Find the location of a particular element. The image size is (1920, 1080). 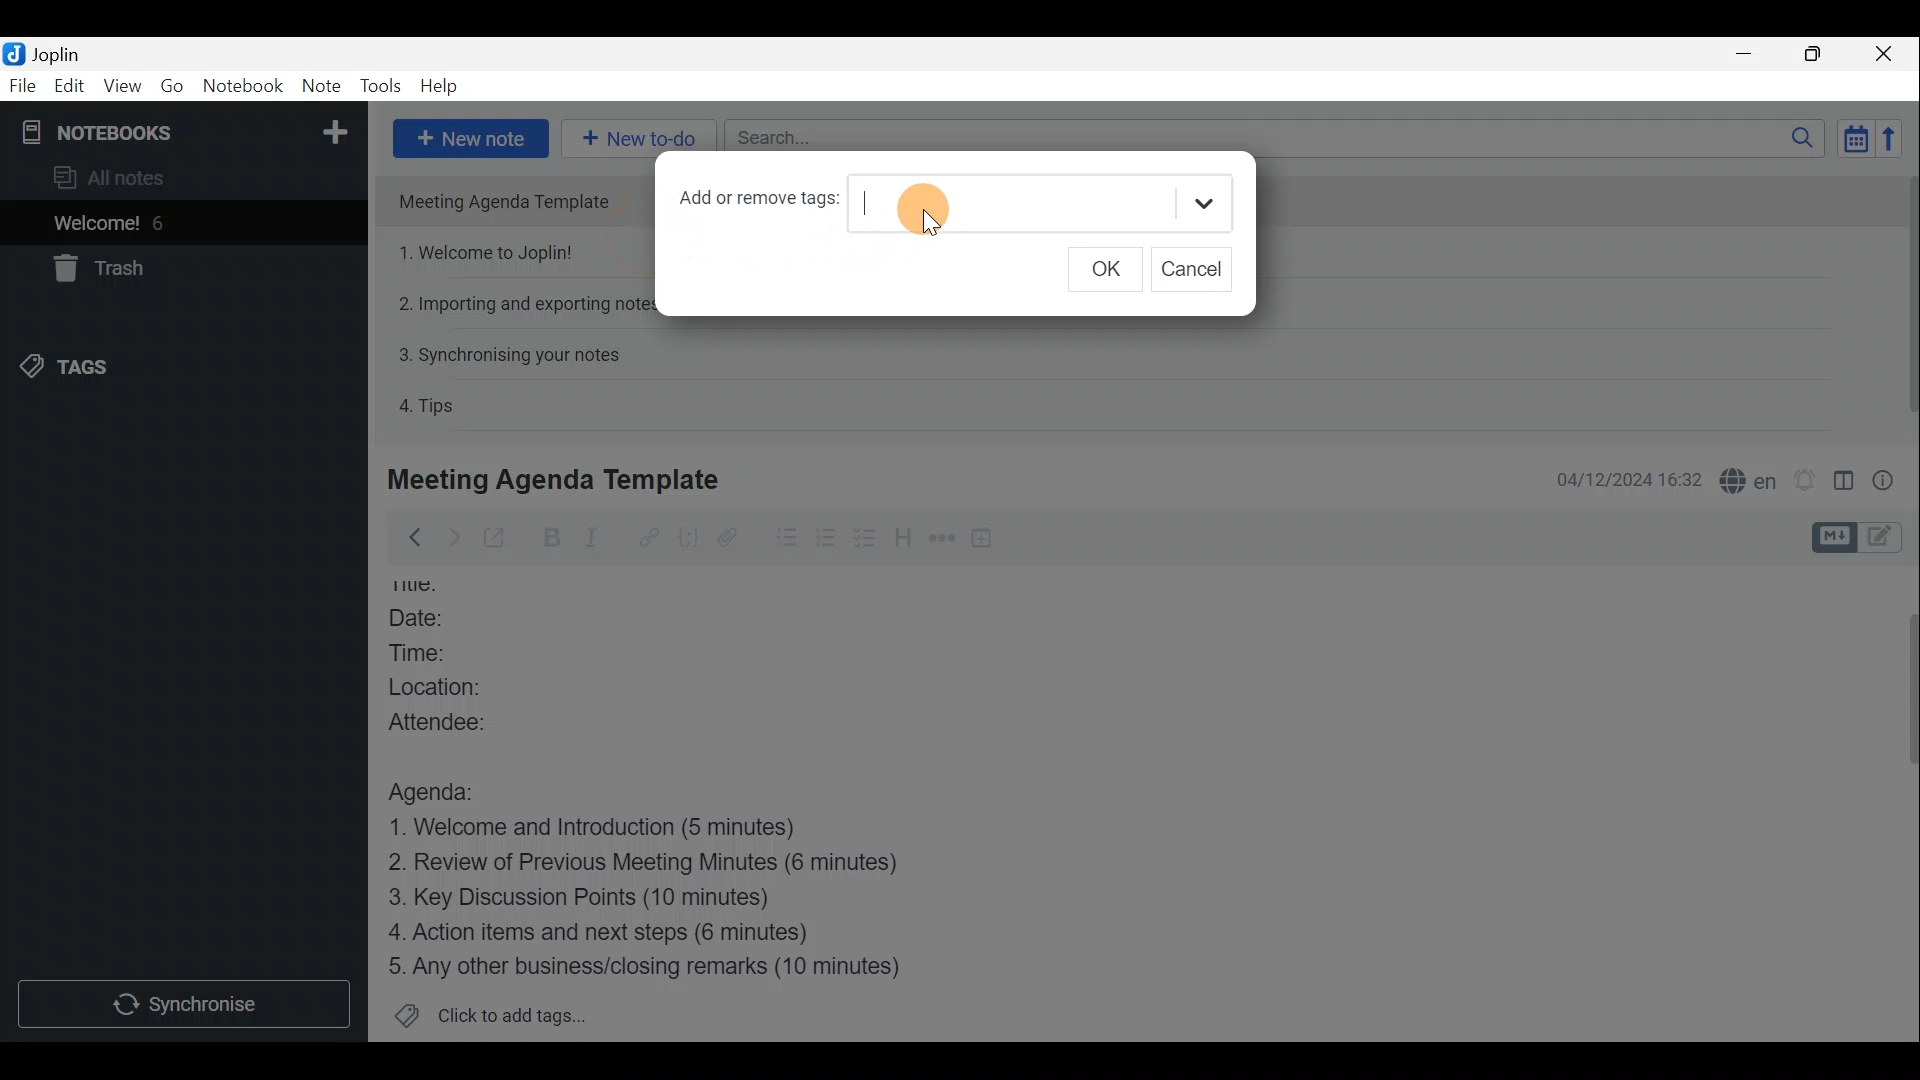

New note is located at coordinates (471, 139).